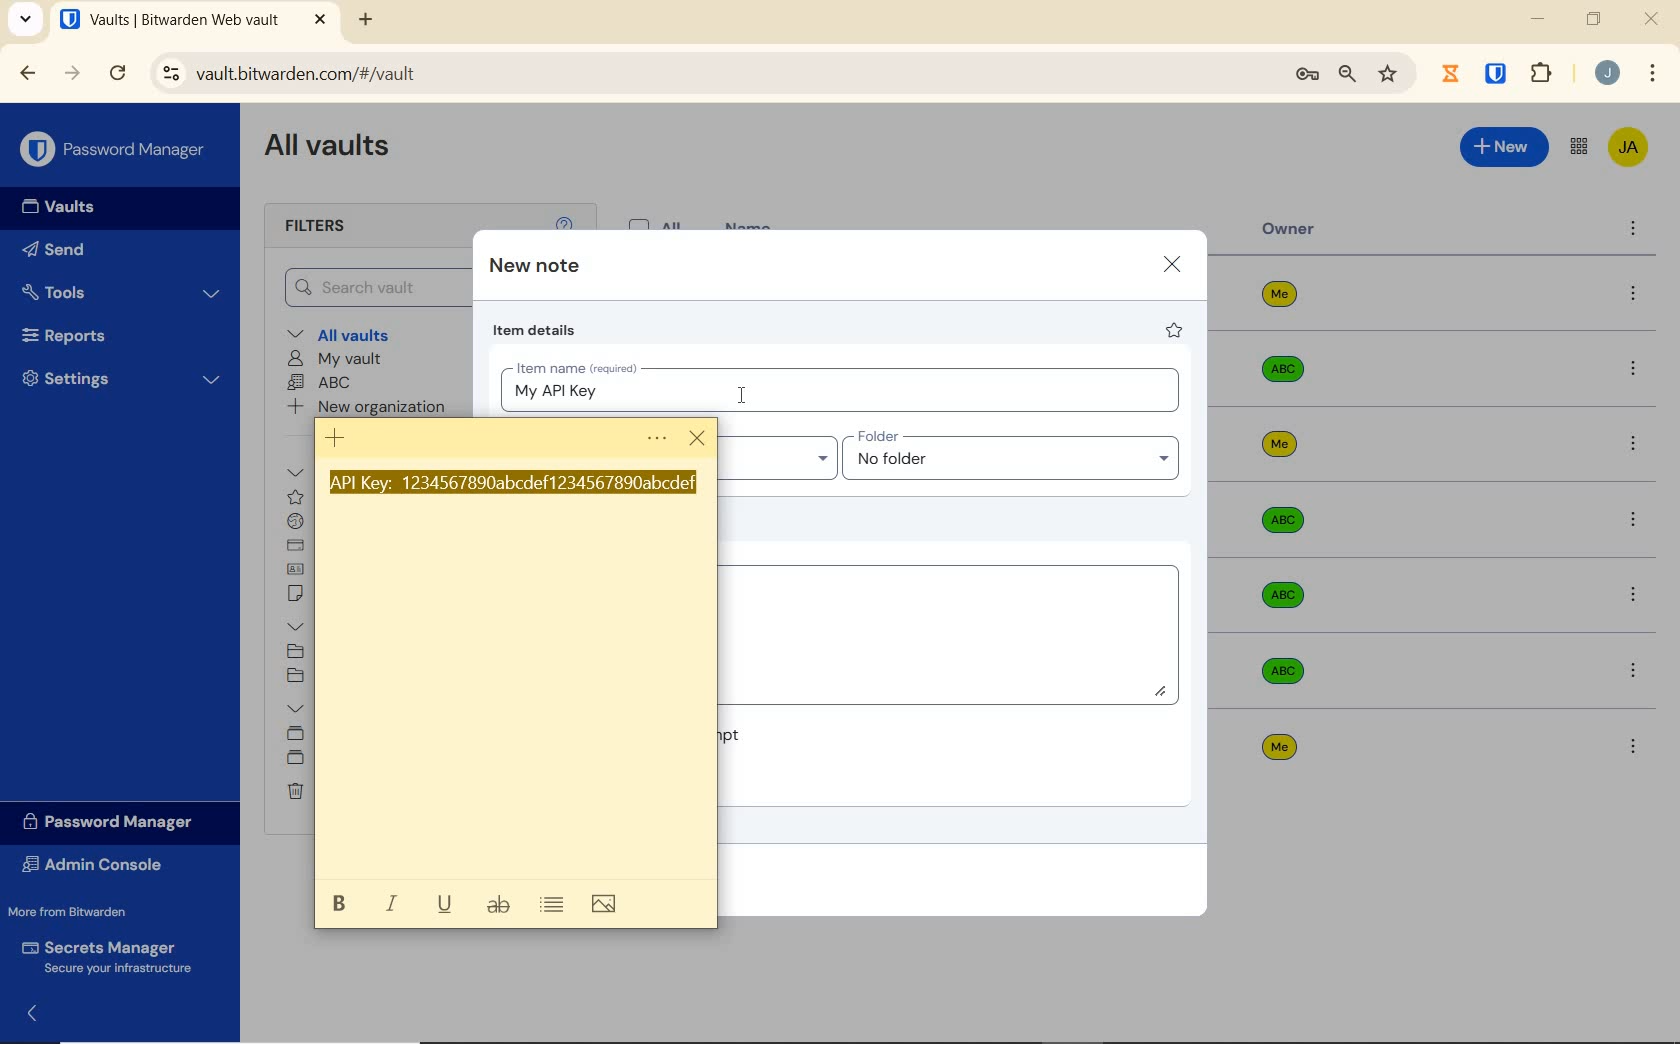  Describe the element at coordinates (374, 286) in the screenshot. I see `Search Vault` at that location.